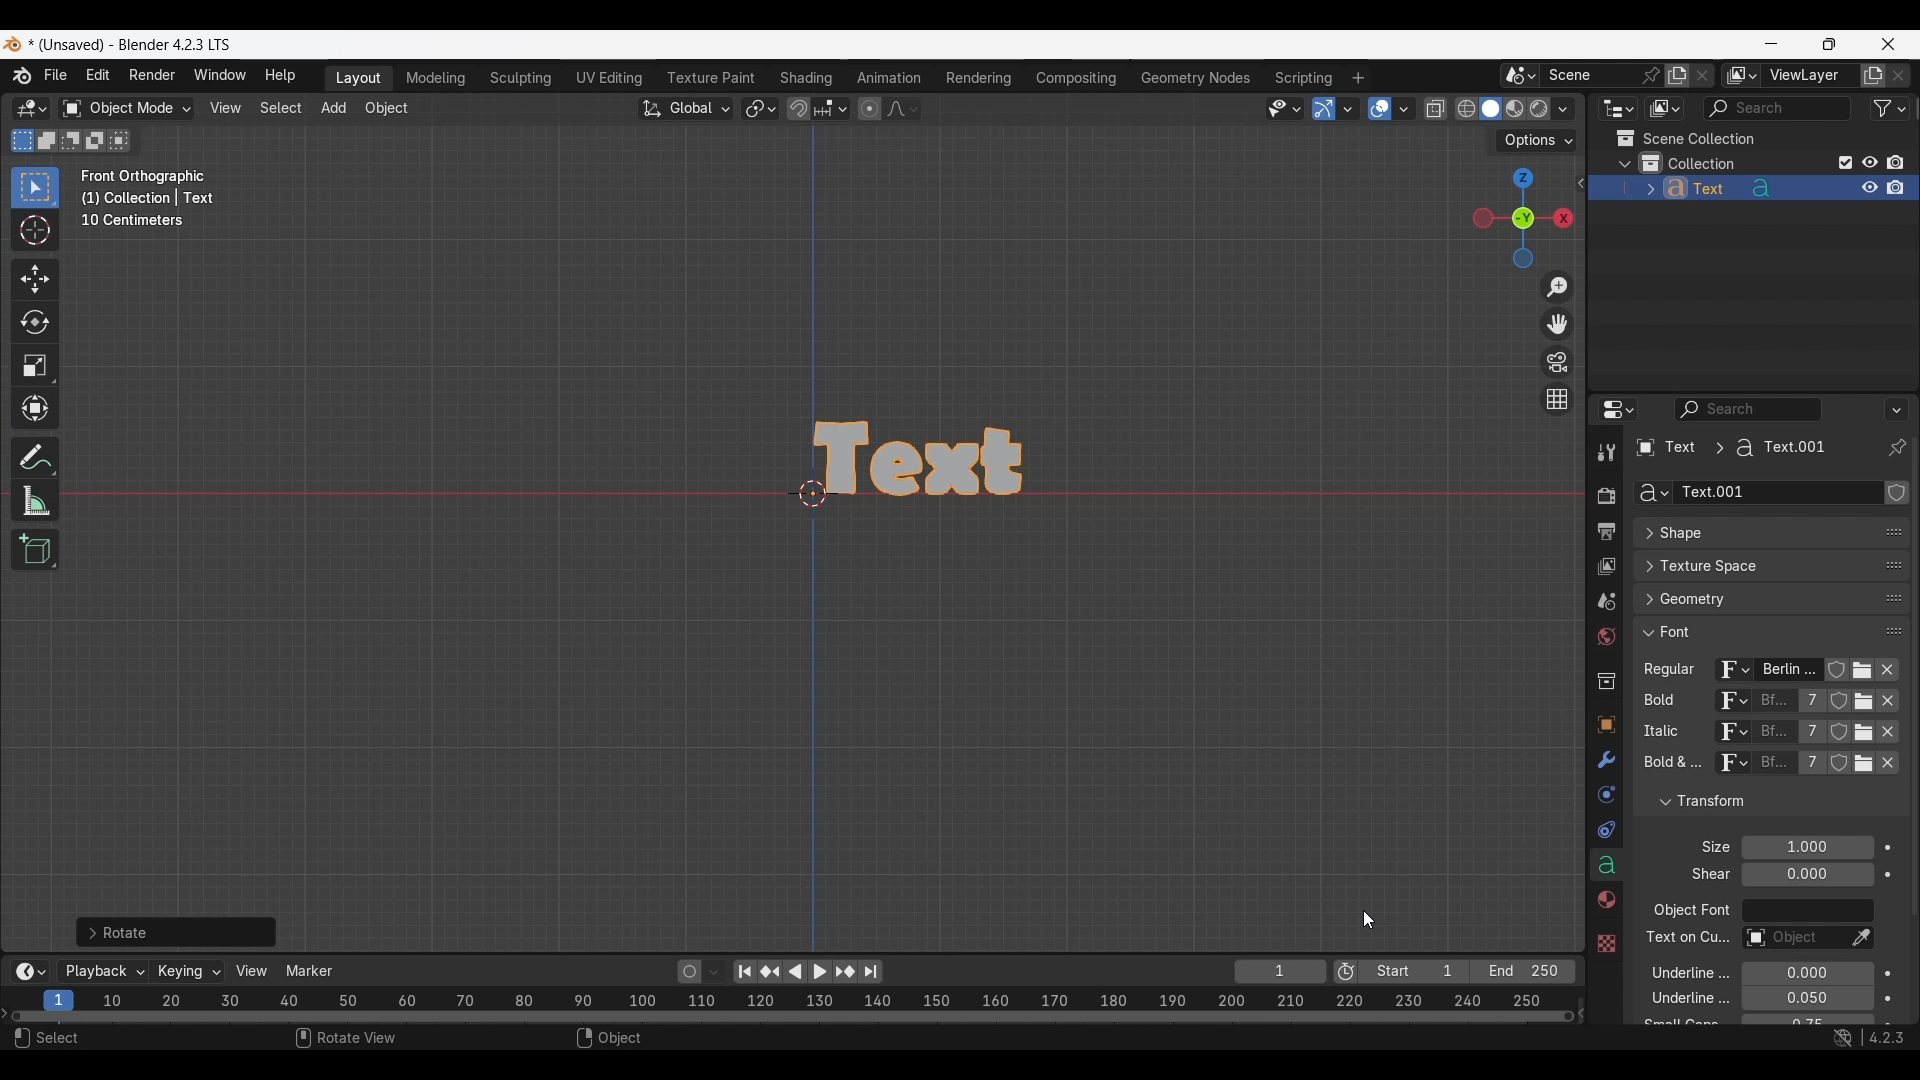 The width and height of the screenshot is (1920, 1080). Describe the element at coordinates (1891, 600) in the screenshot. I see `change position` at that location.